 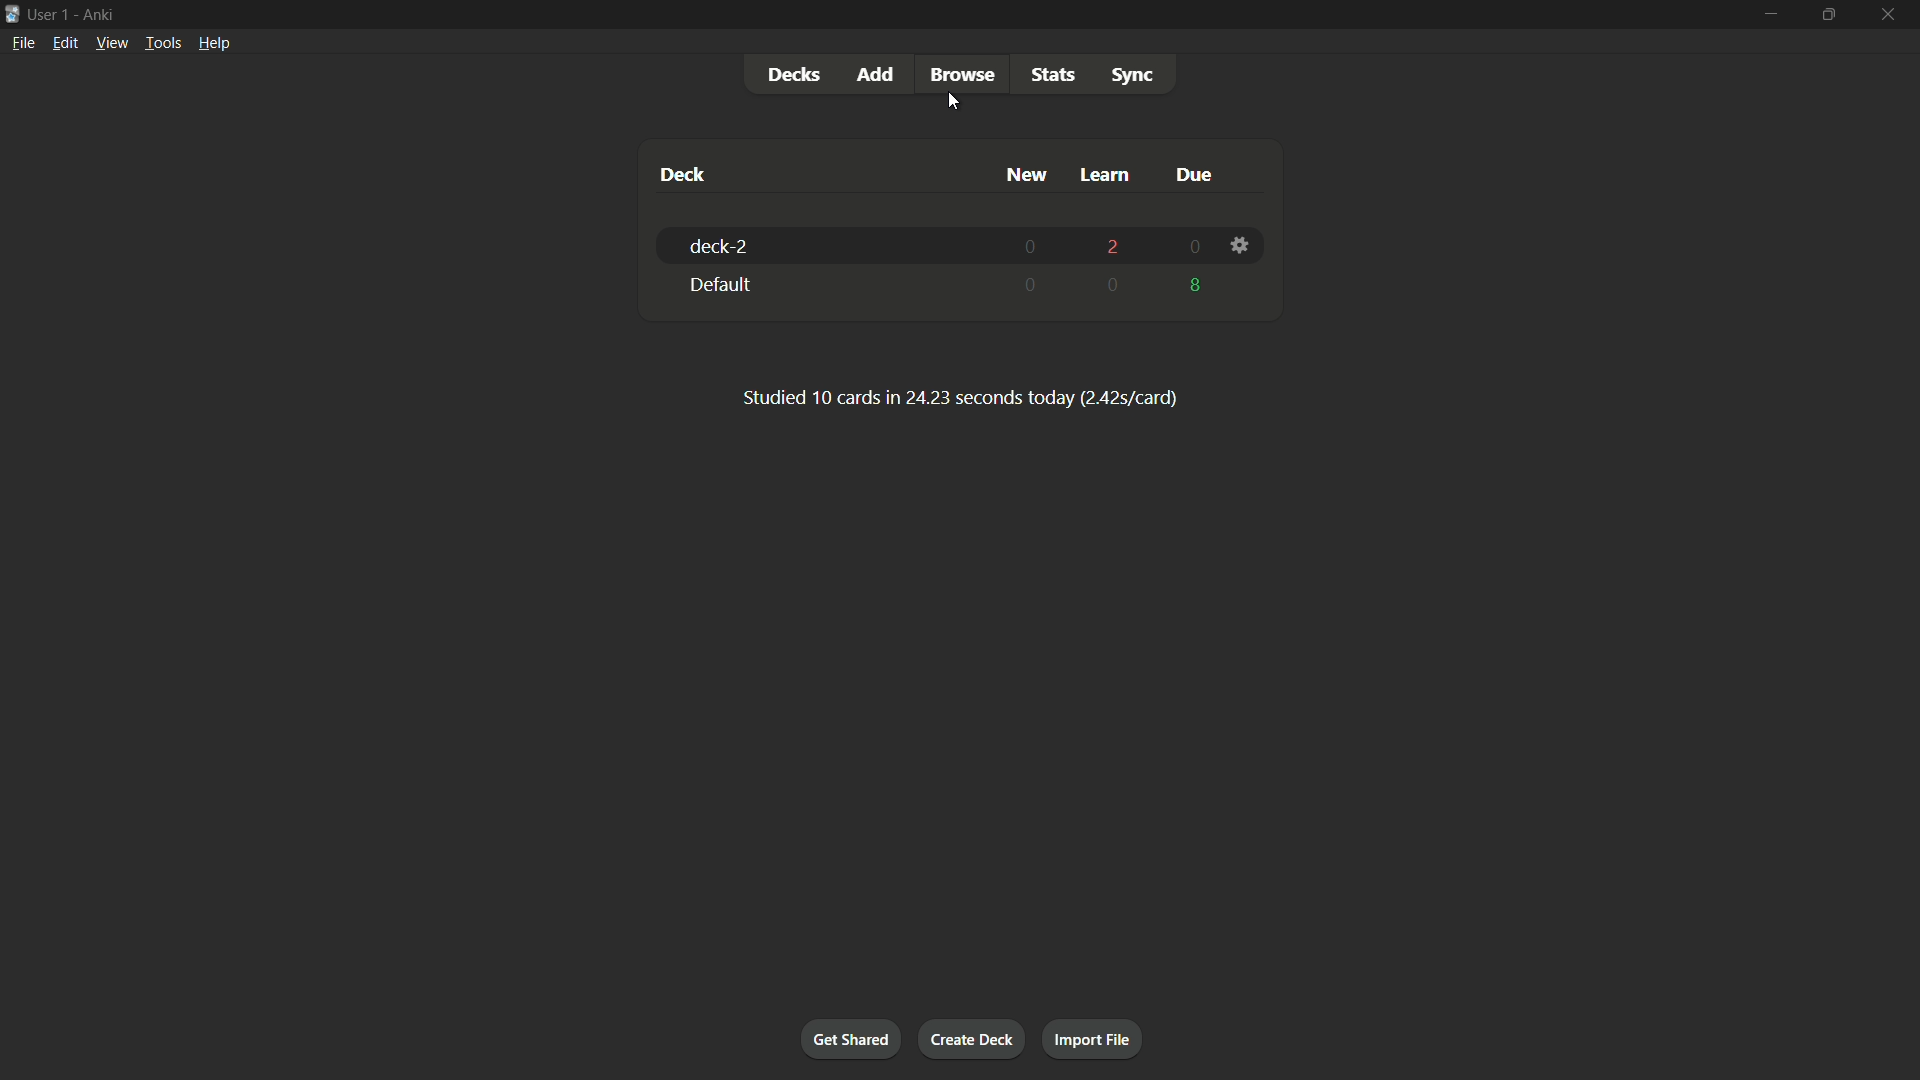 I want to click on Cursor, so click(x=952, y=106).